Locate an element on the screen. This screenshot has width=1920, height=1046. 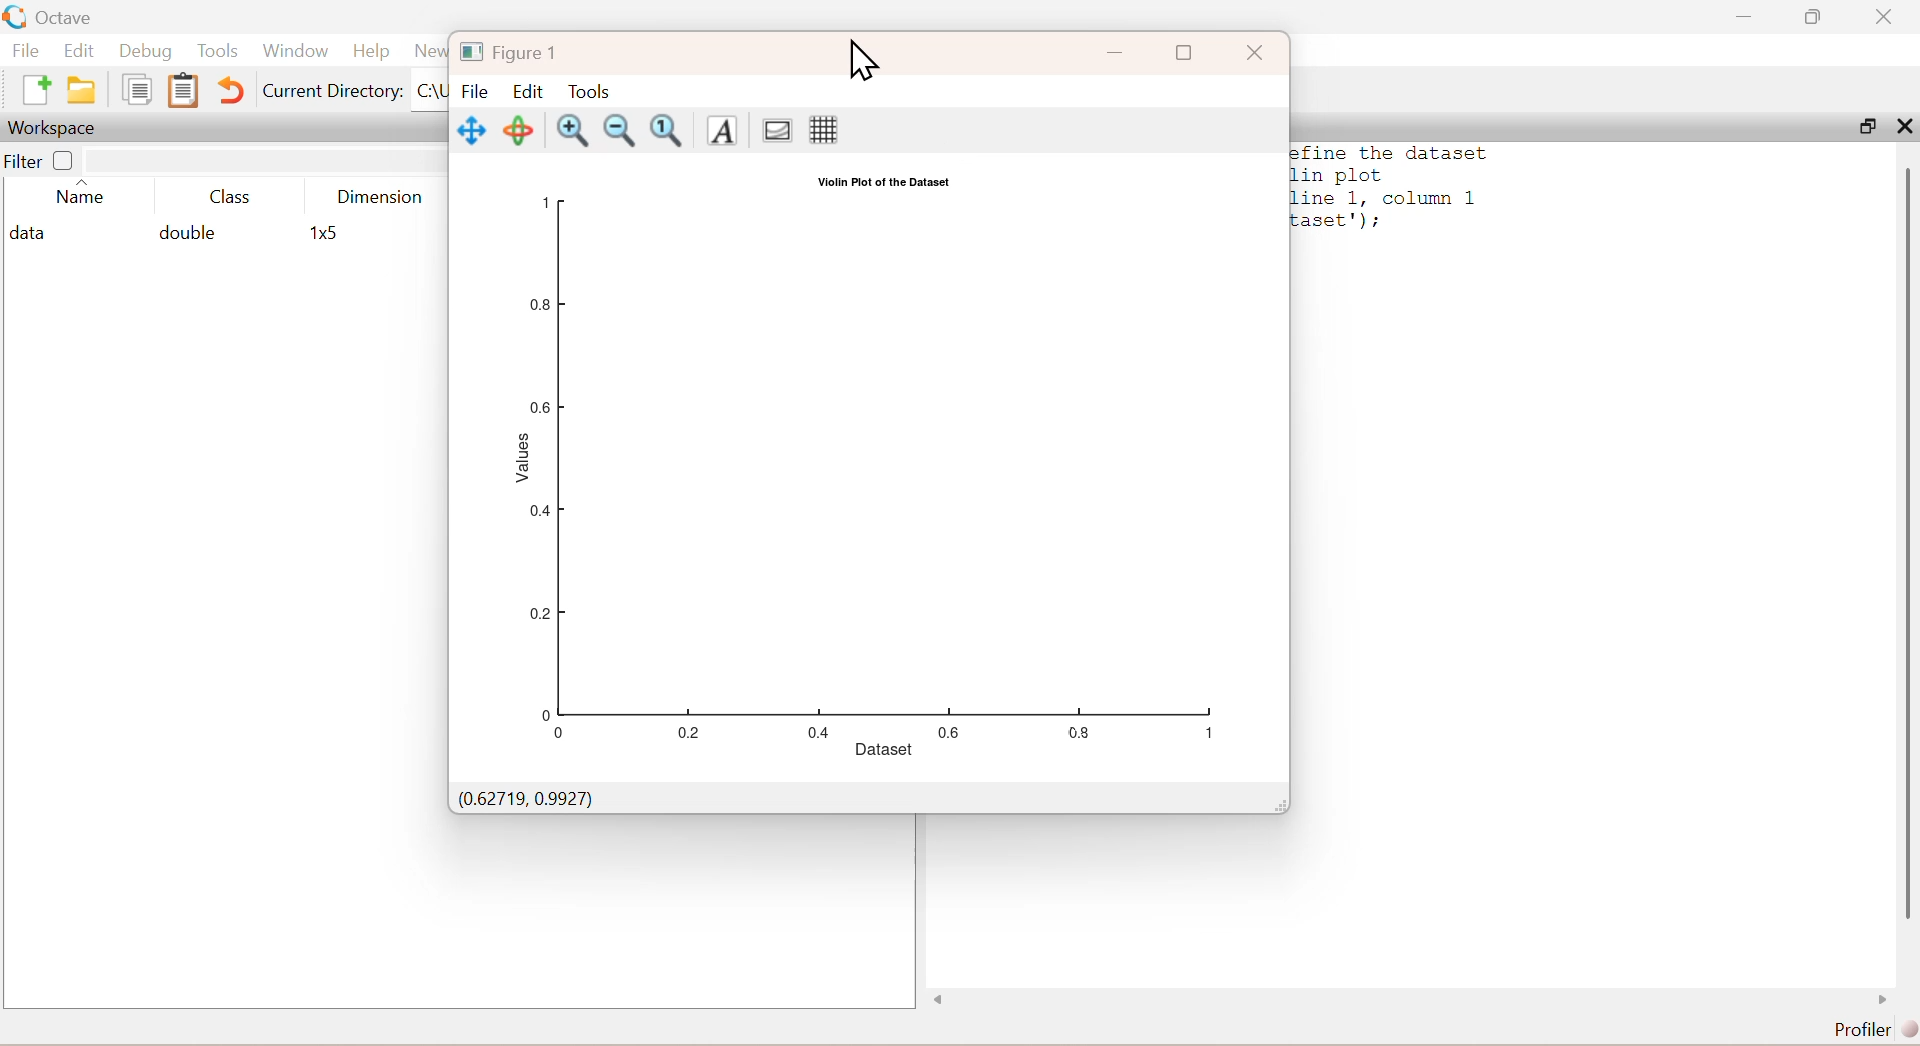
toggle graph grid view is located at coordinates (825, 131).